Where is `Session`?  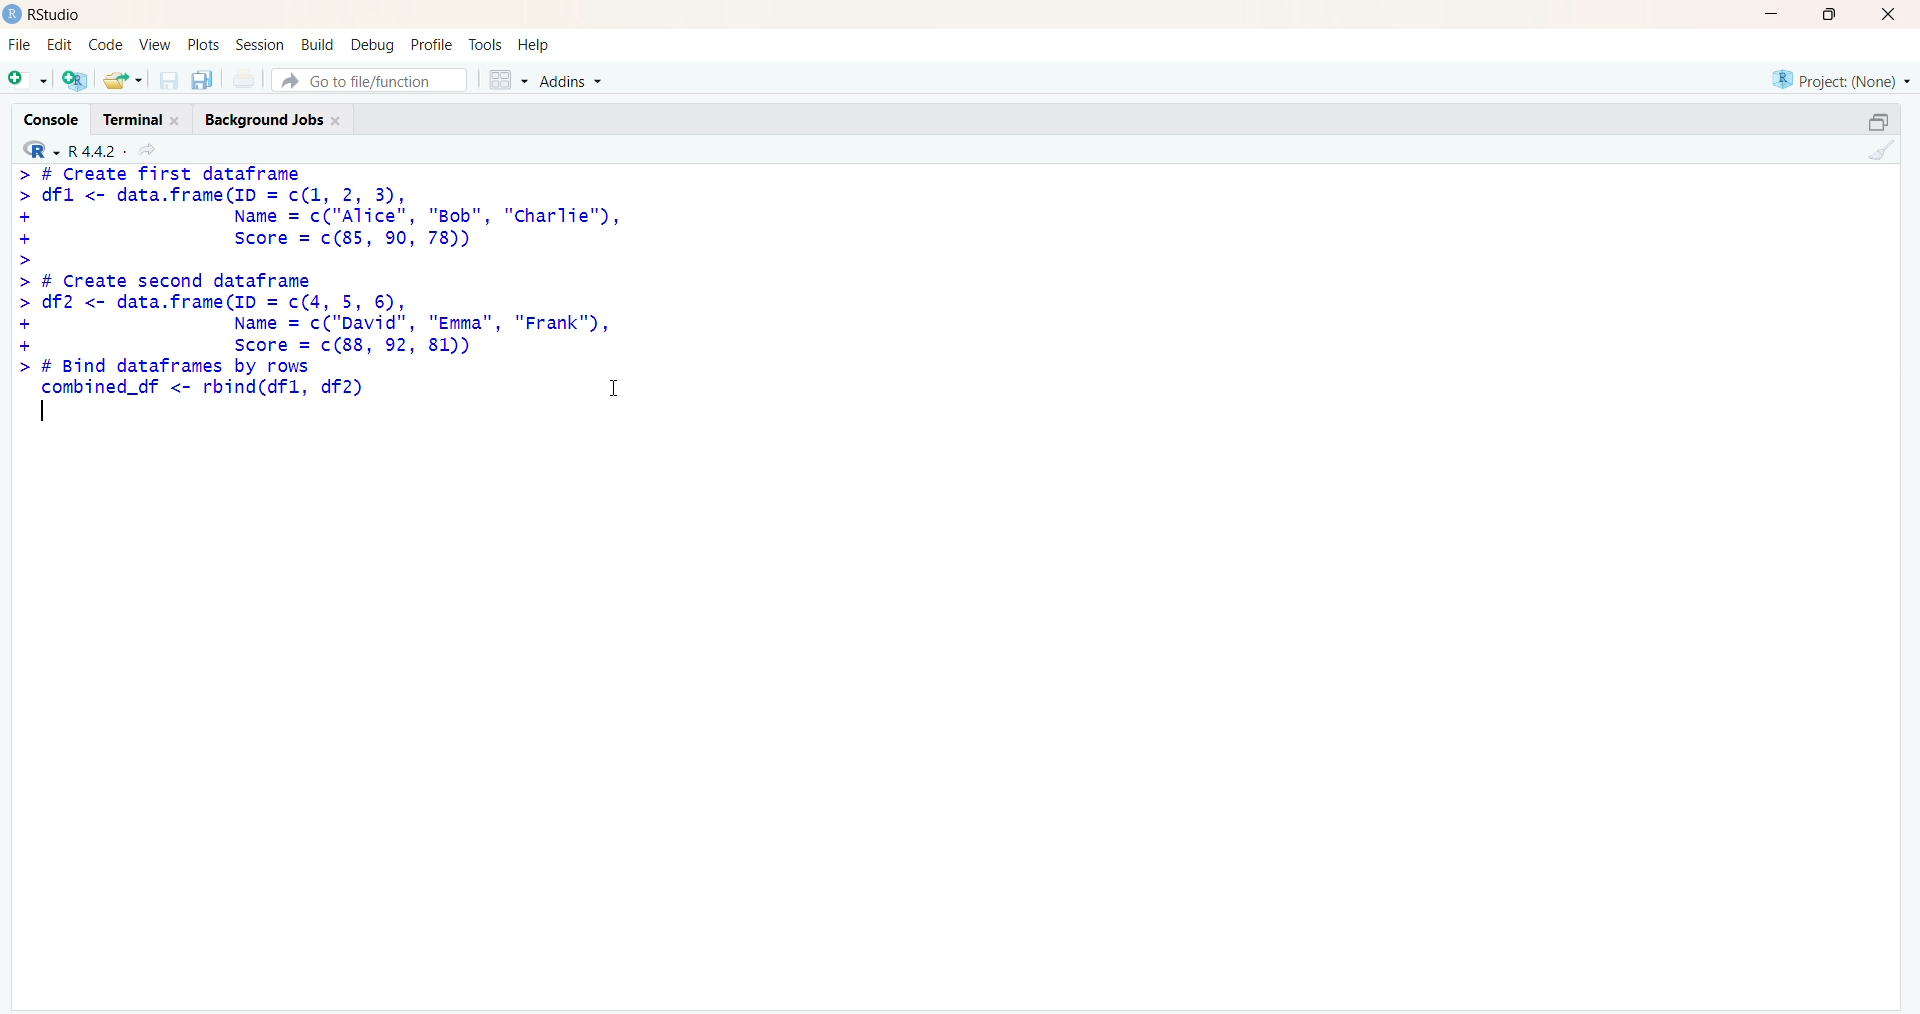 Session is located at coordinates (260, 45).